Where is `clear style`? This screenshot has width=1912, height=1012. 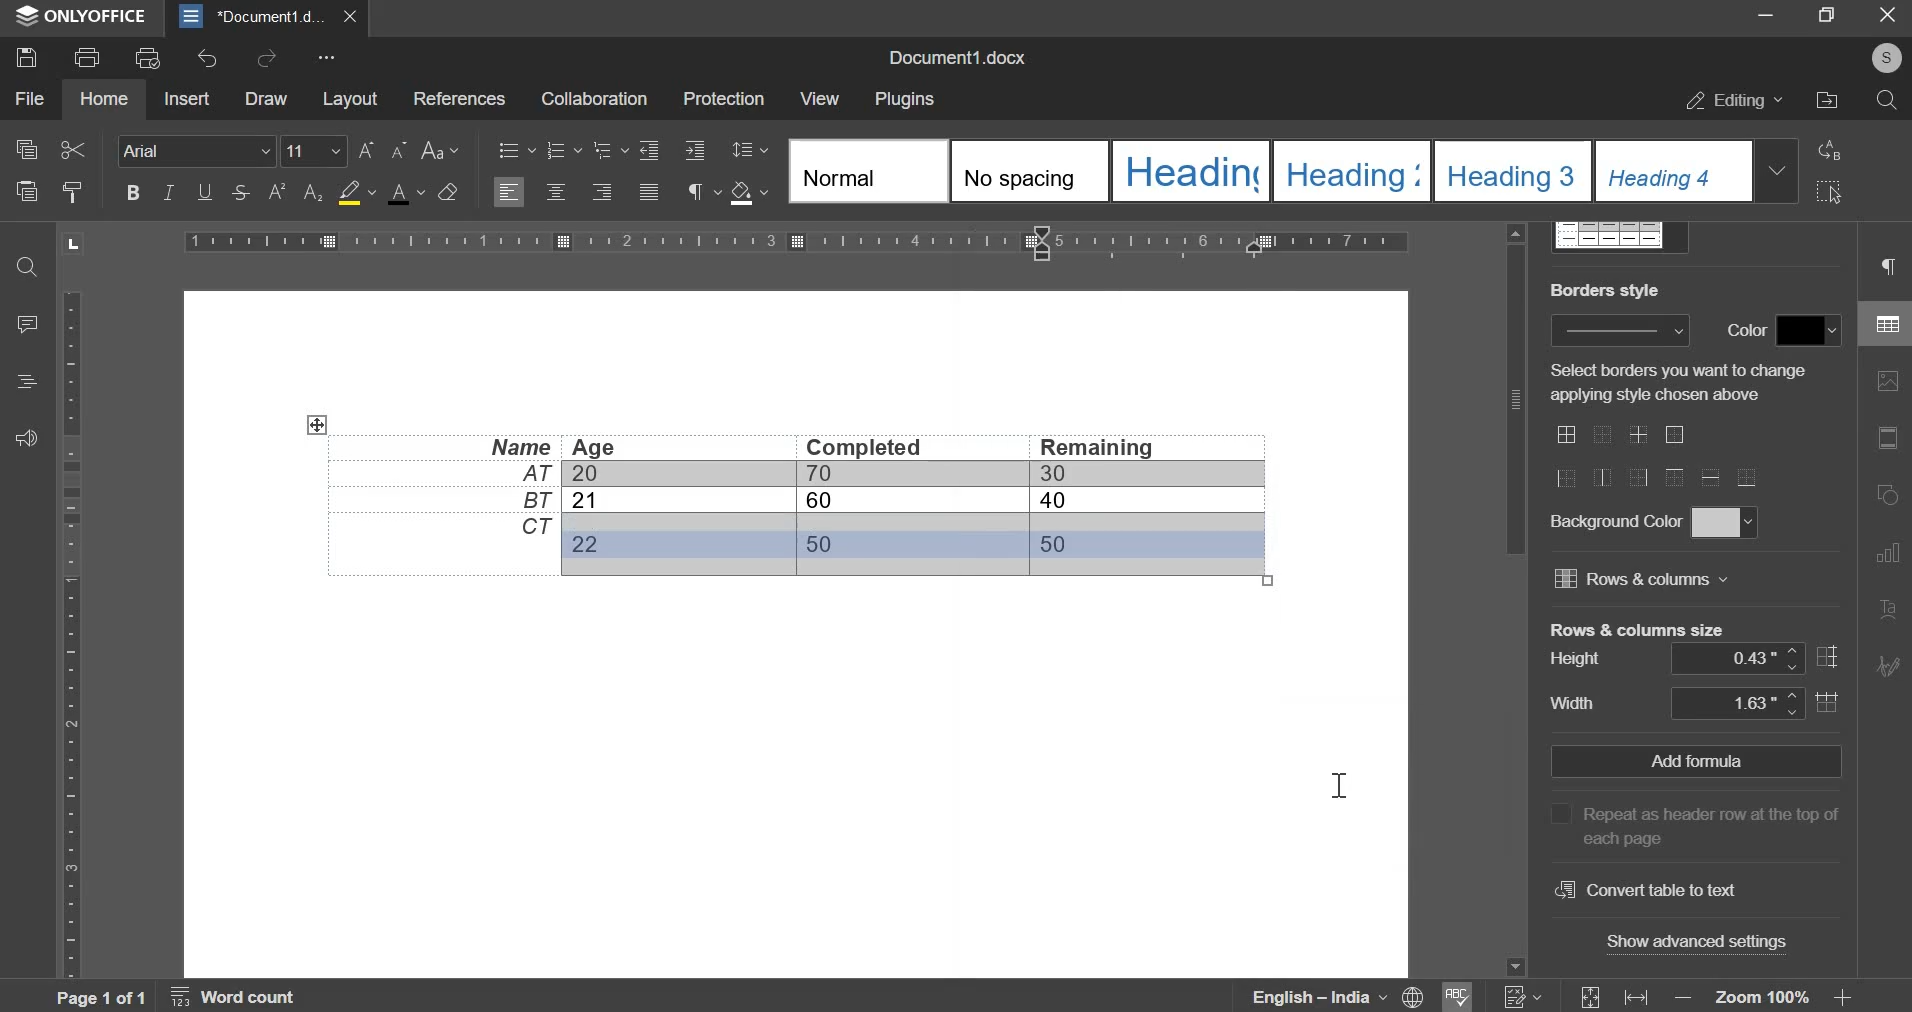 clear style is located at coordinates (448, 190).